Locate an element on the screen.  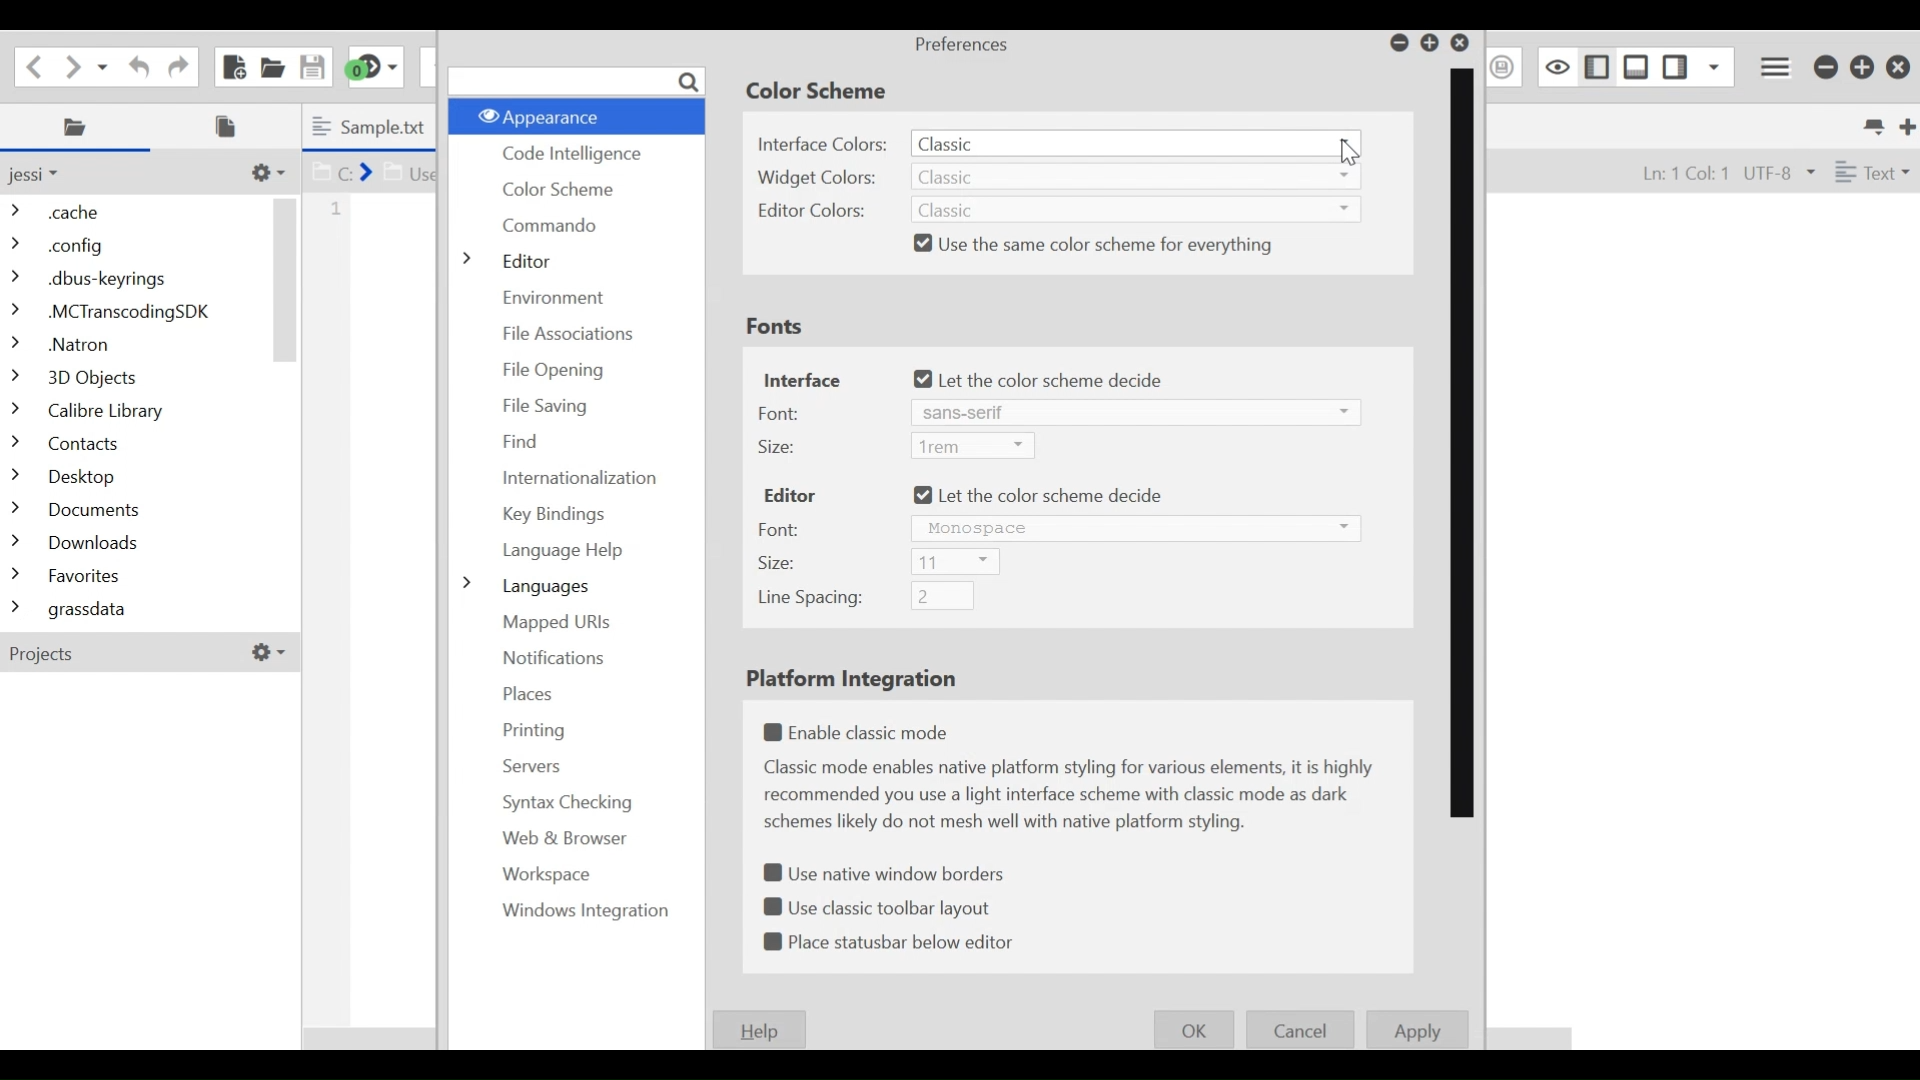
File Type dropdown menu is located at coordinates (1869, 170).